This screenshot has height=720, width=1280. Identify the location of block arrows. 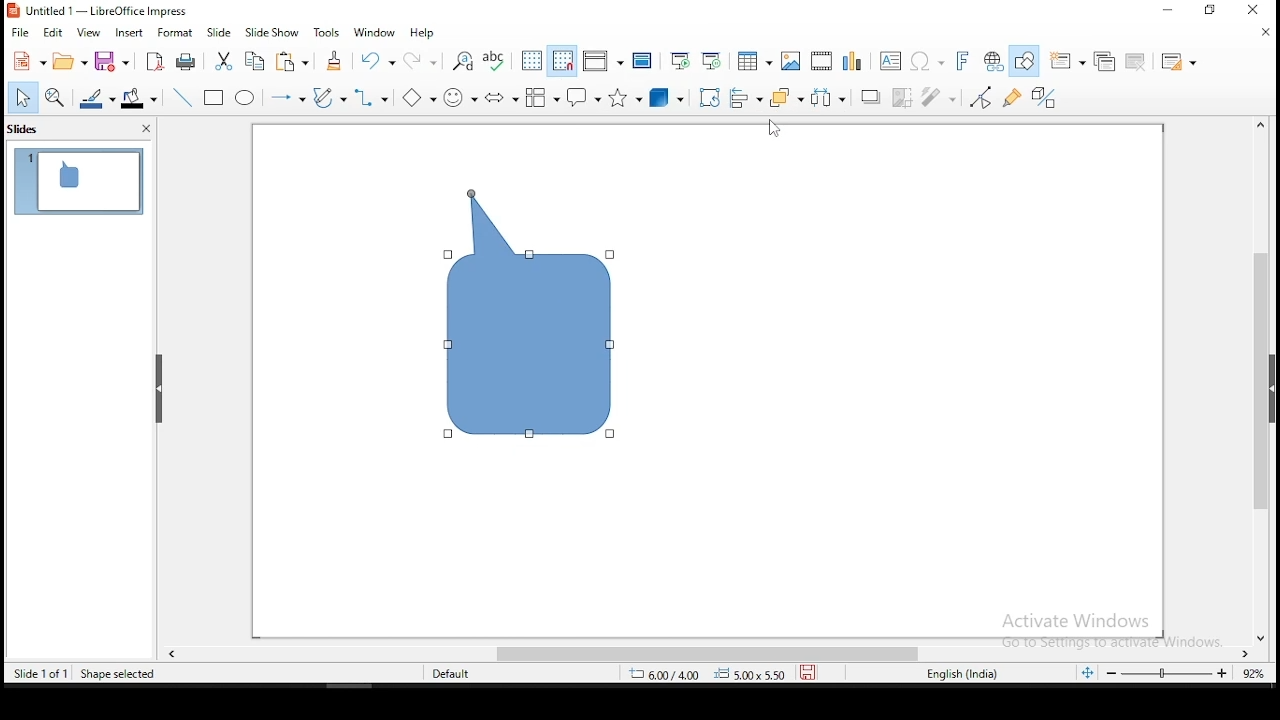
(504, 98).